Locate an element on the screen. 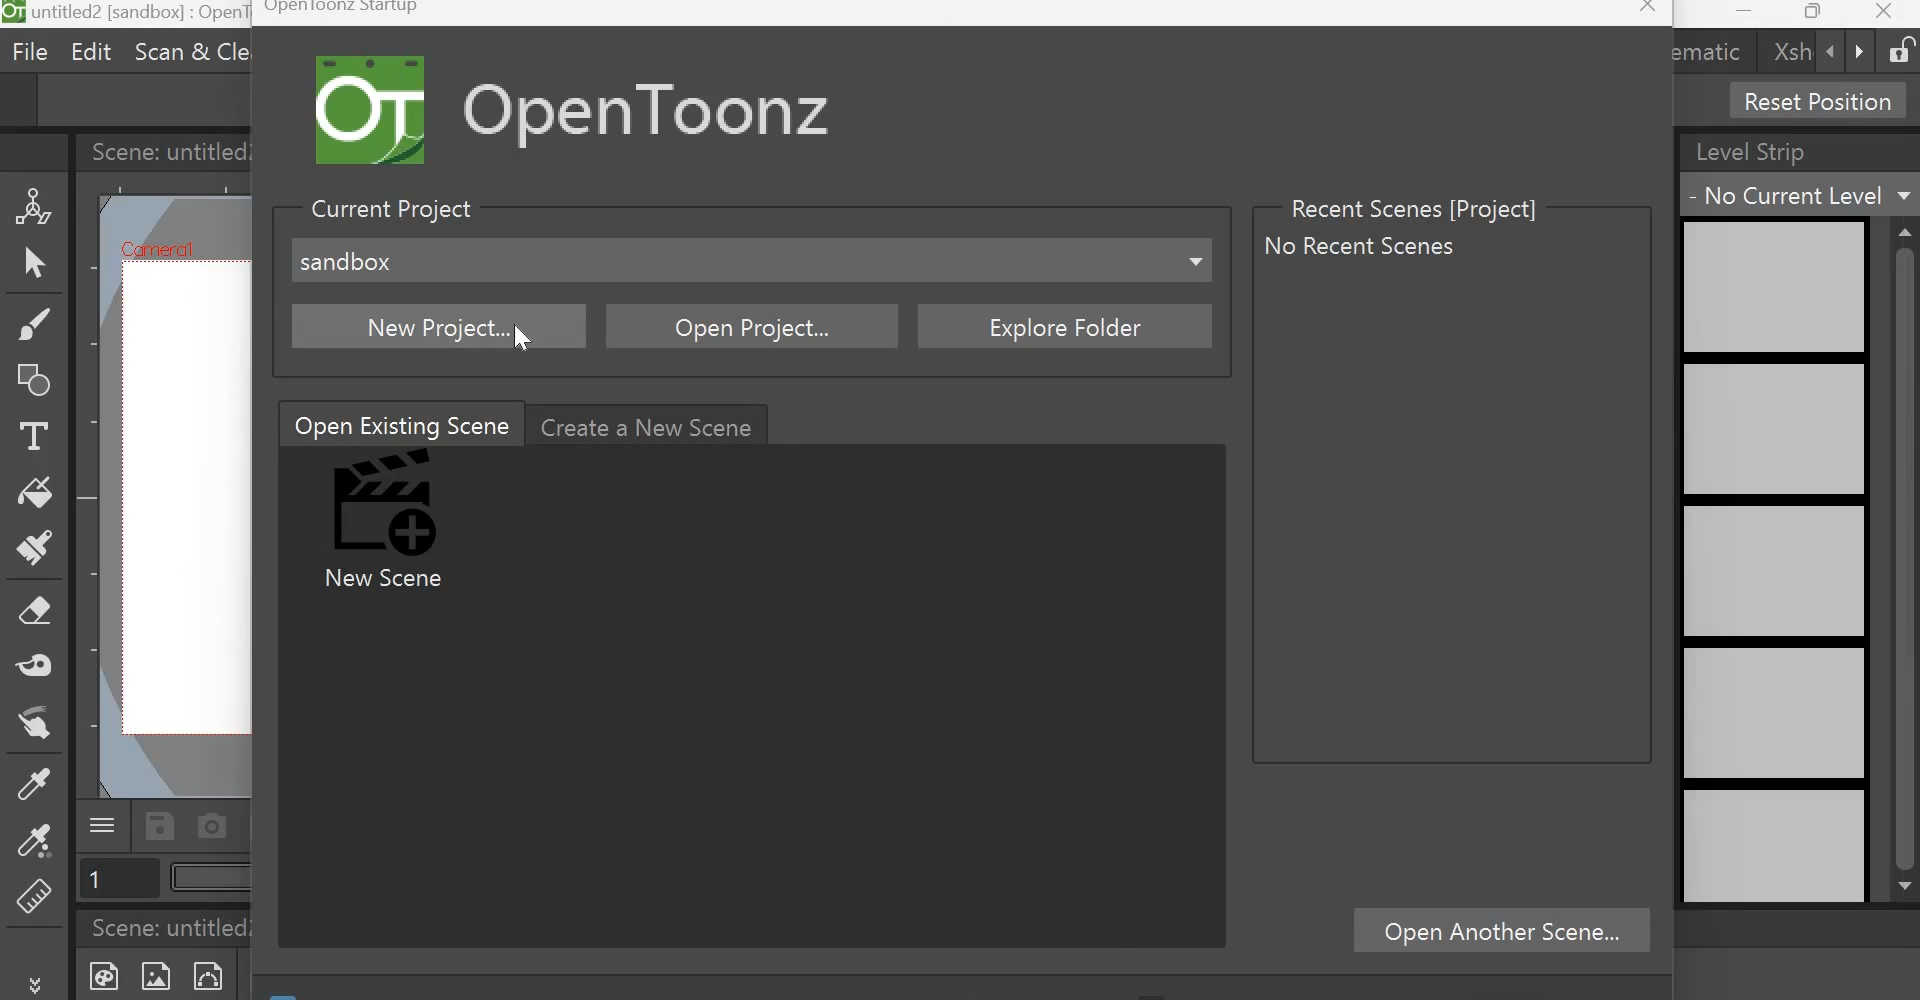  forward is located at coordinates (1856, 49).